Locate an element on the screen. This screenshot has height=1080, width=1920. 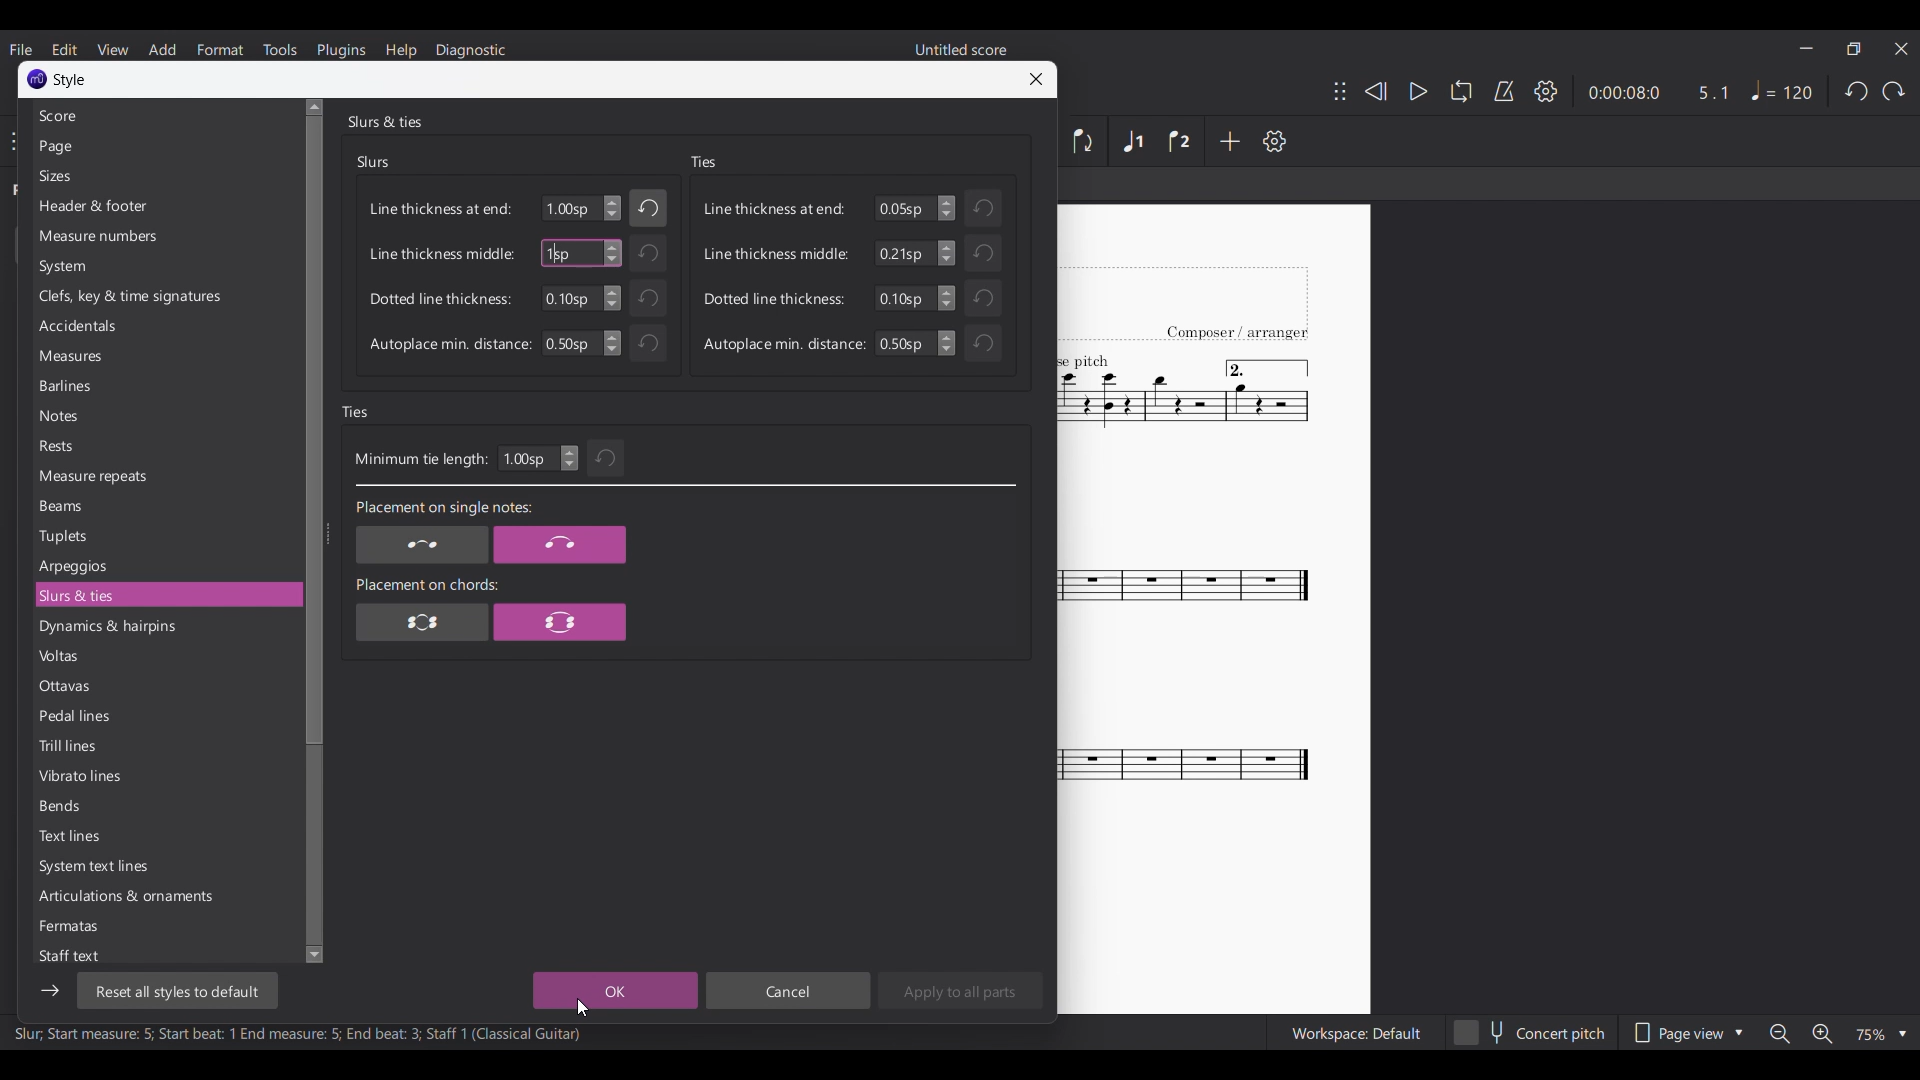
Current score is located at coordinates (1186, 610).